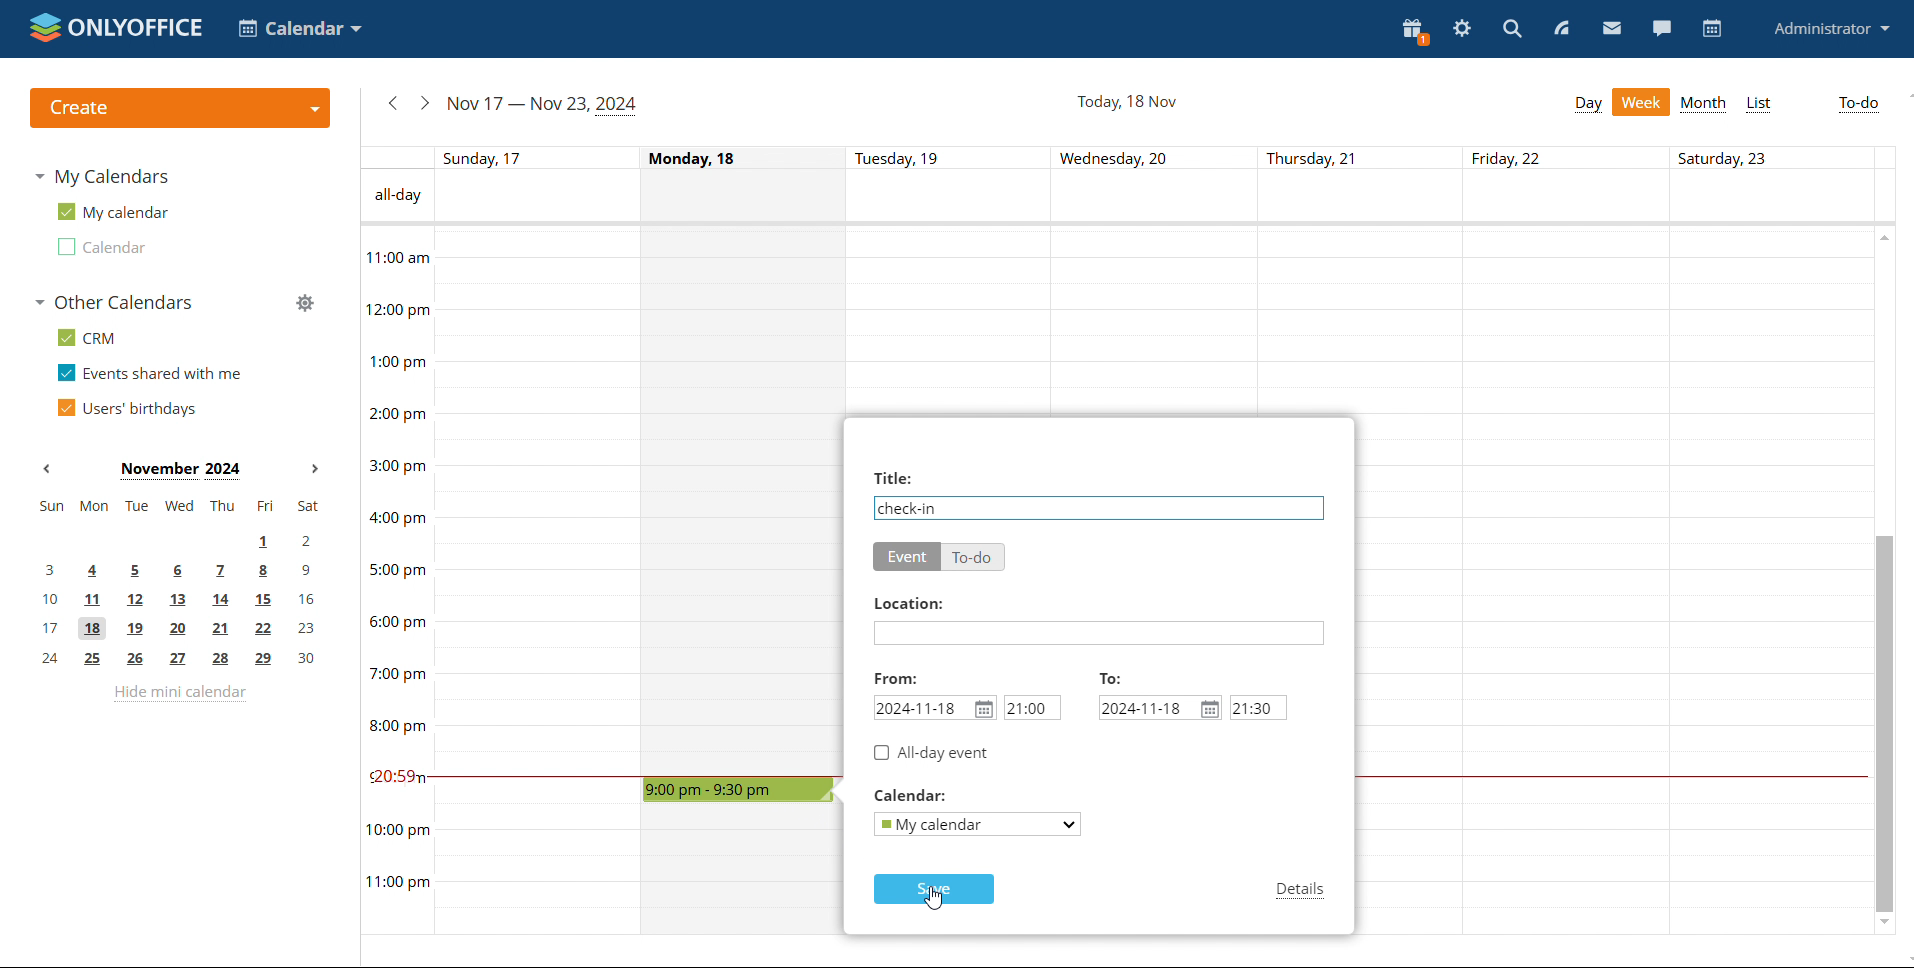 The image size is (1914, 968). I want to click on other calendars, so click(113, 303).